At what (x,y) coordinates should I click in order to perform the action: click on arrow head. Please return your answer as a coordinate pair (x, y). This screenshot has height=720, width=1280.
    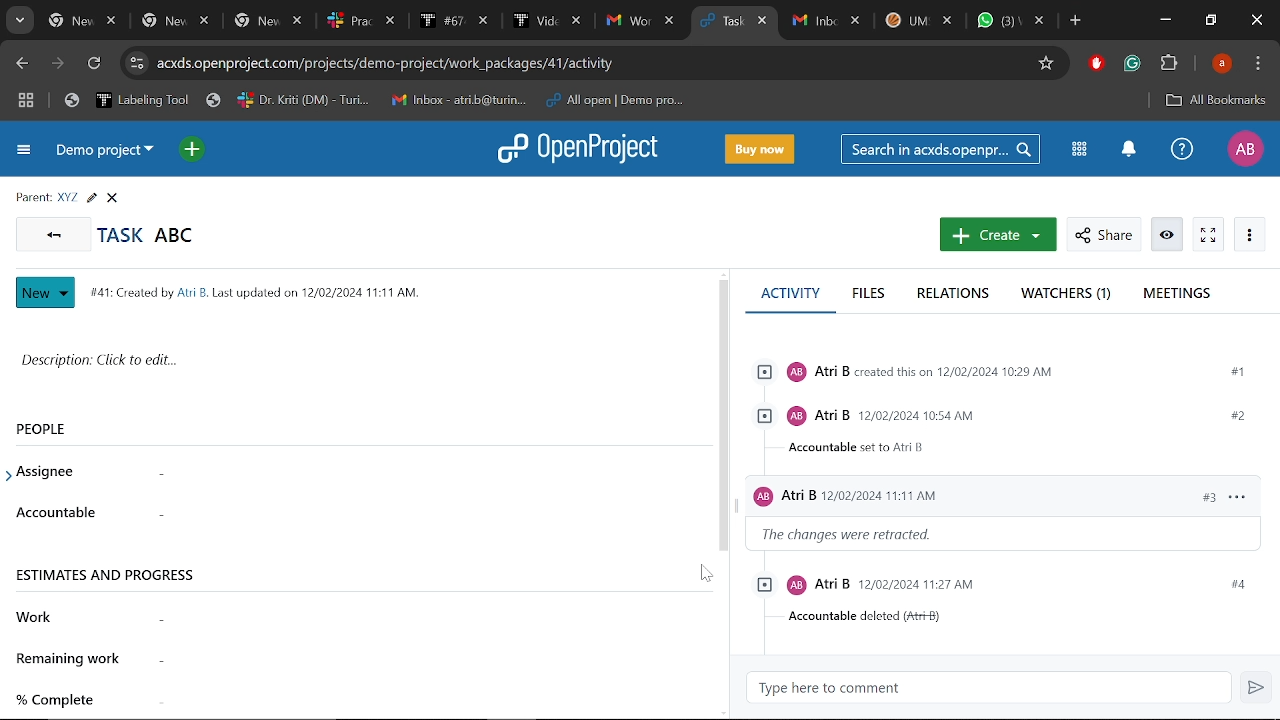
    Looking at the image, I should click on (12, 470).